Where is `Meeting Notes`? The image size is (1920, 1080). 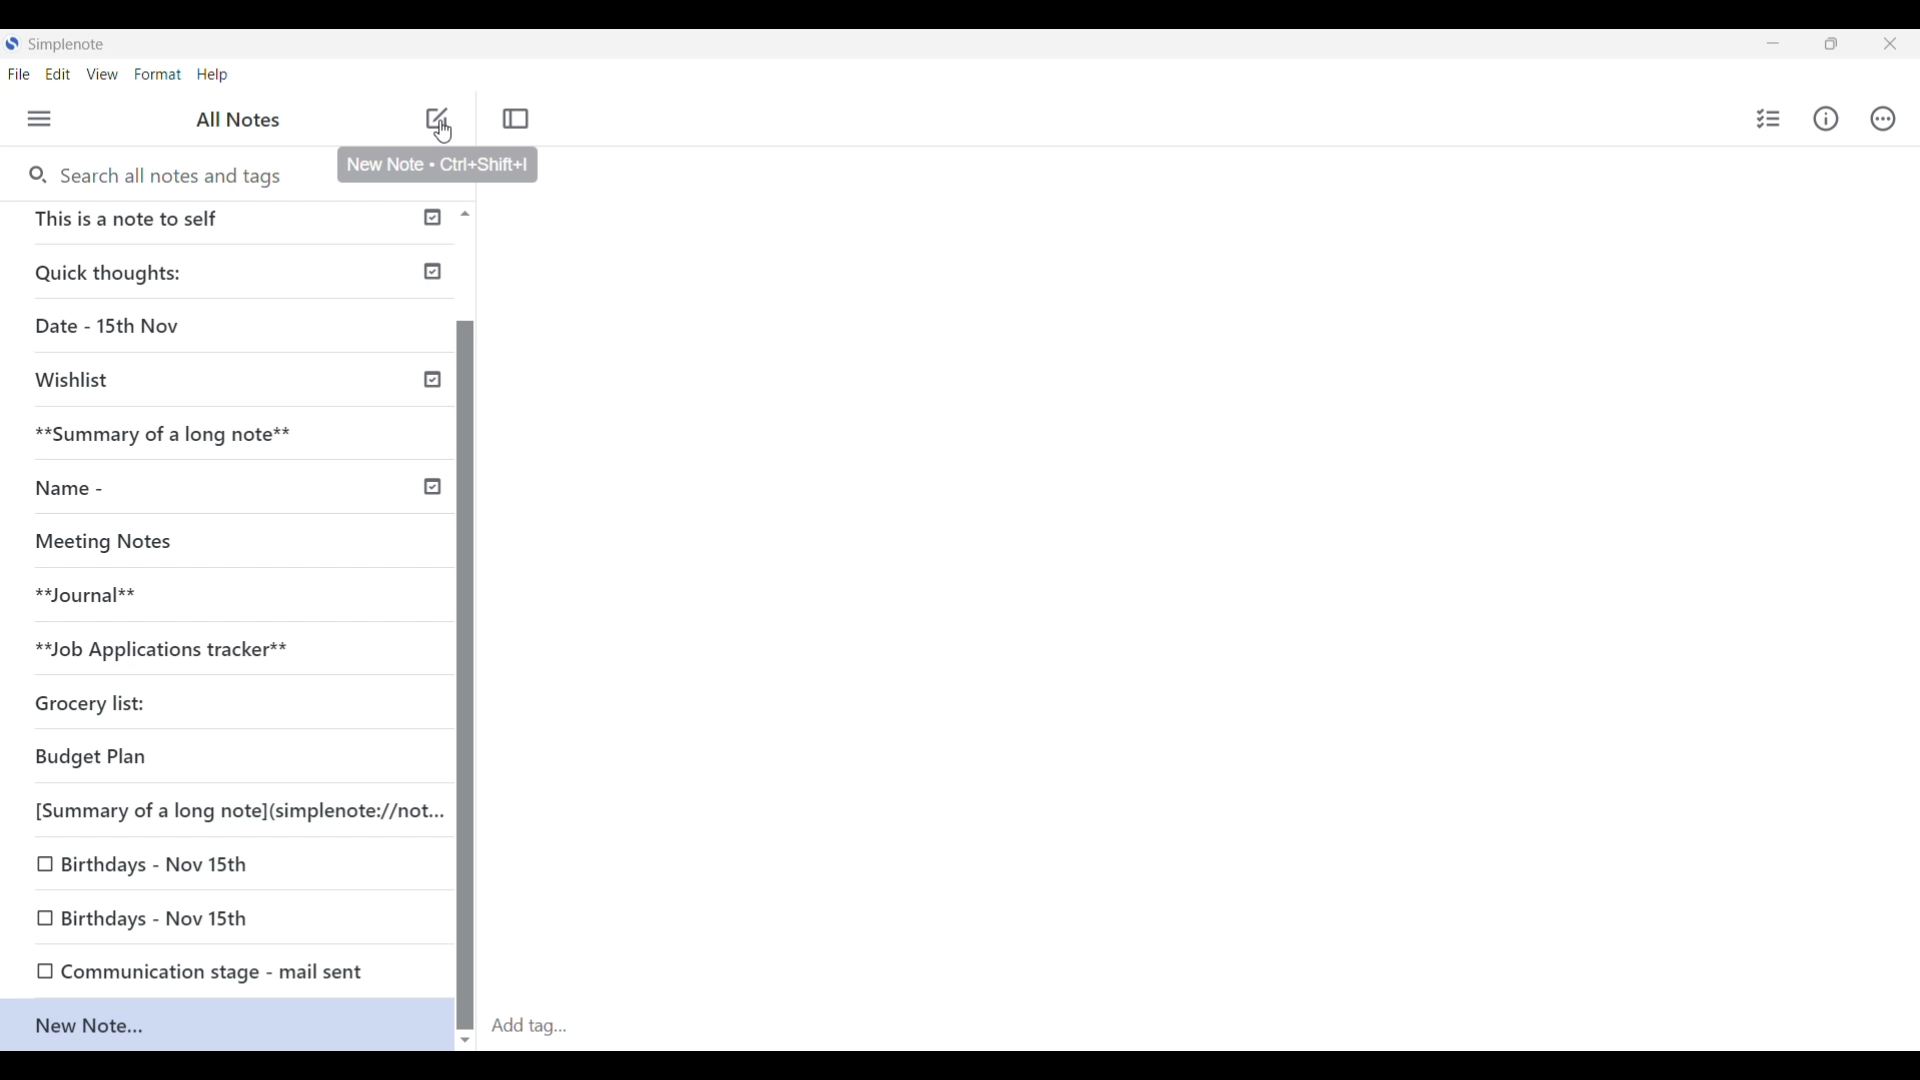
Meeting Notes is located at coordinates (112, 540).